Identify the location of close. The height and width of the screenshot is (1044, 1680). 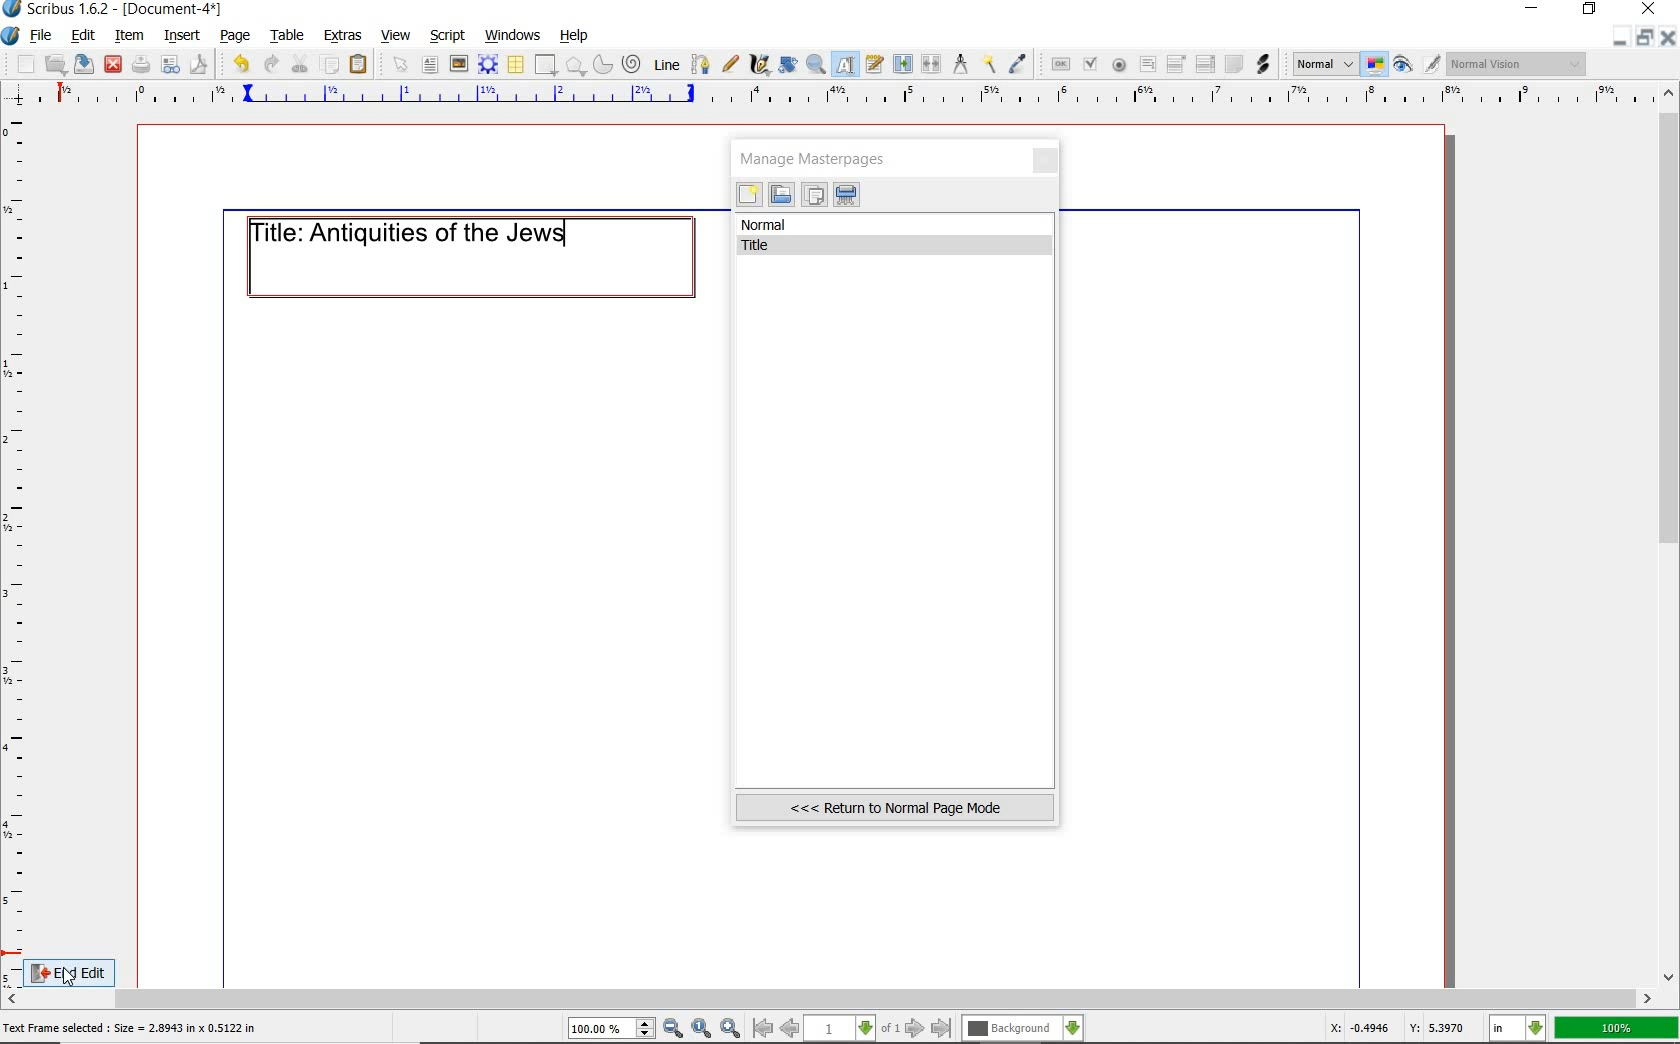
(1047, 162).